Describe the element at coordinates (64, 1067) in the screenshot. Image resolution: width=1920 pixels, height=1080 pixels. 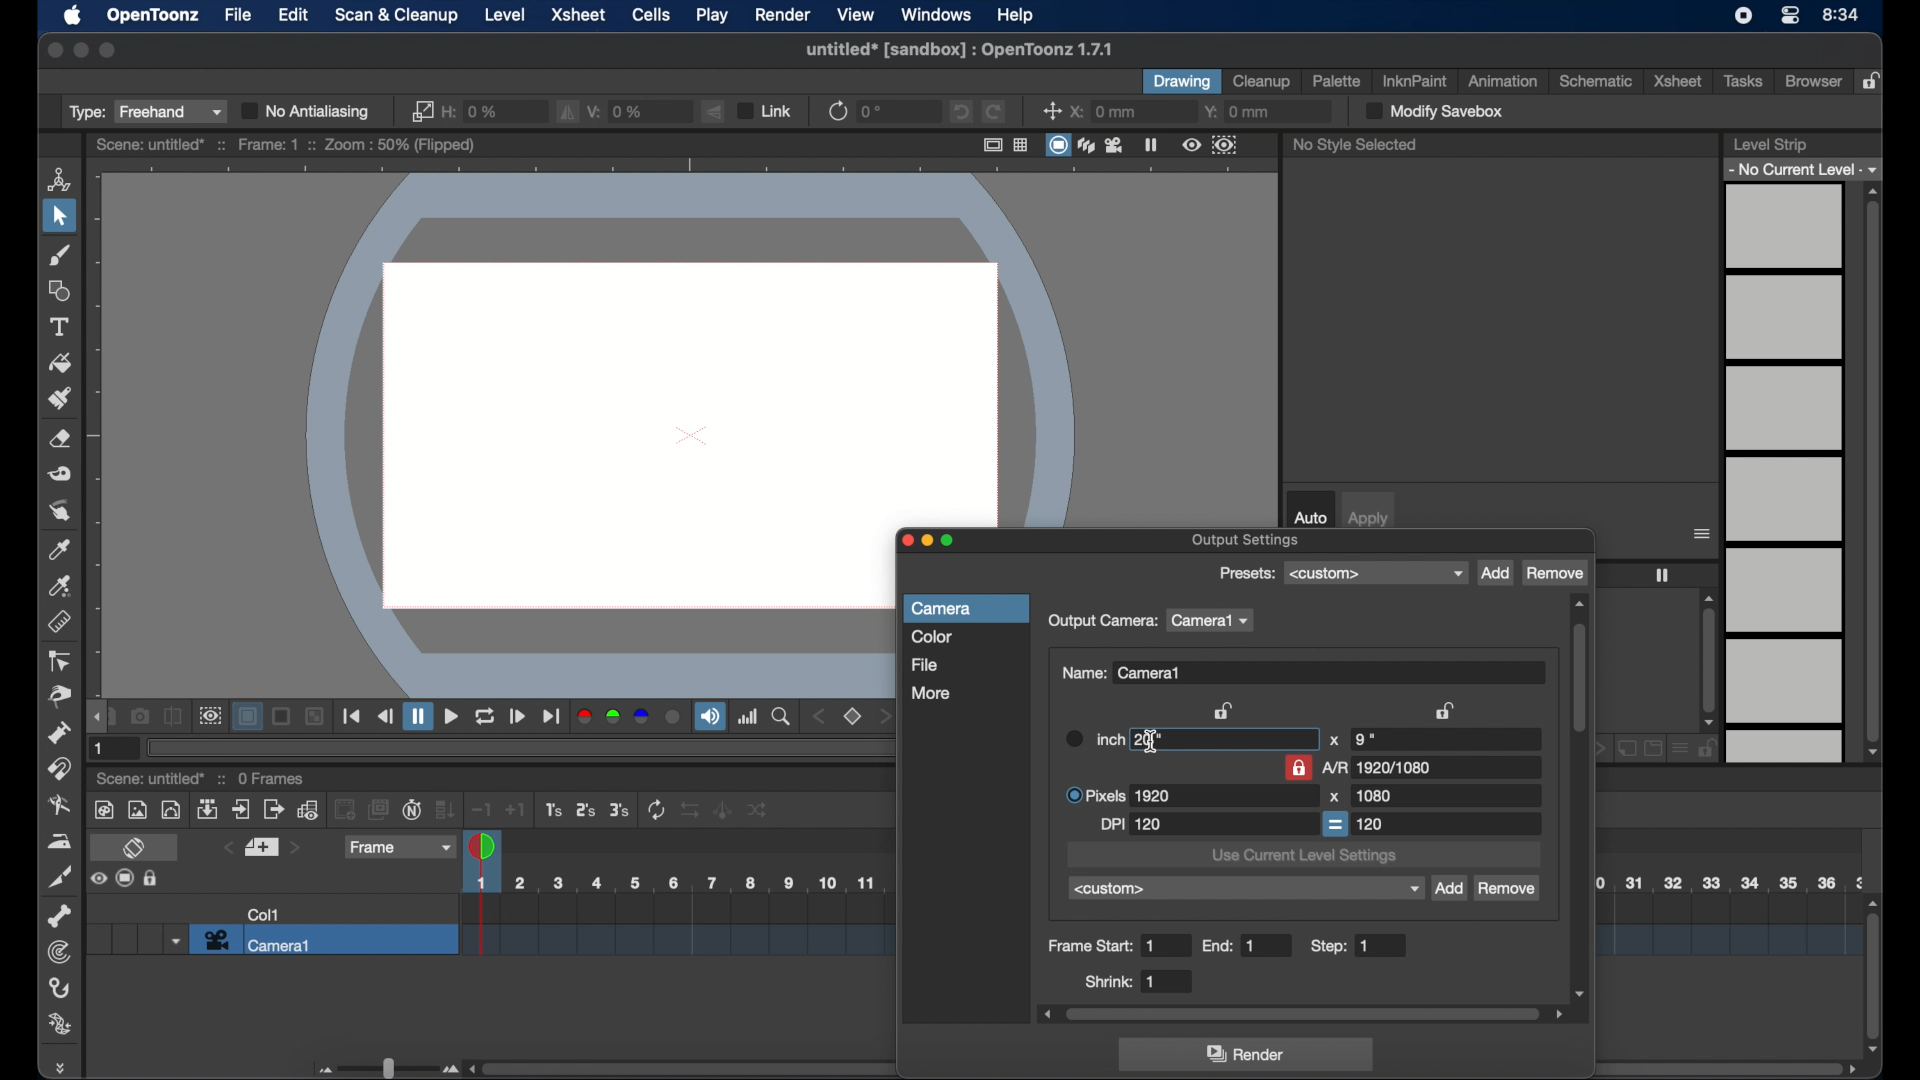
I see `drag handle` at that location.